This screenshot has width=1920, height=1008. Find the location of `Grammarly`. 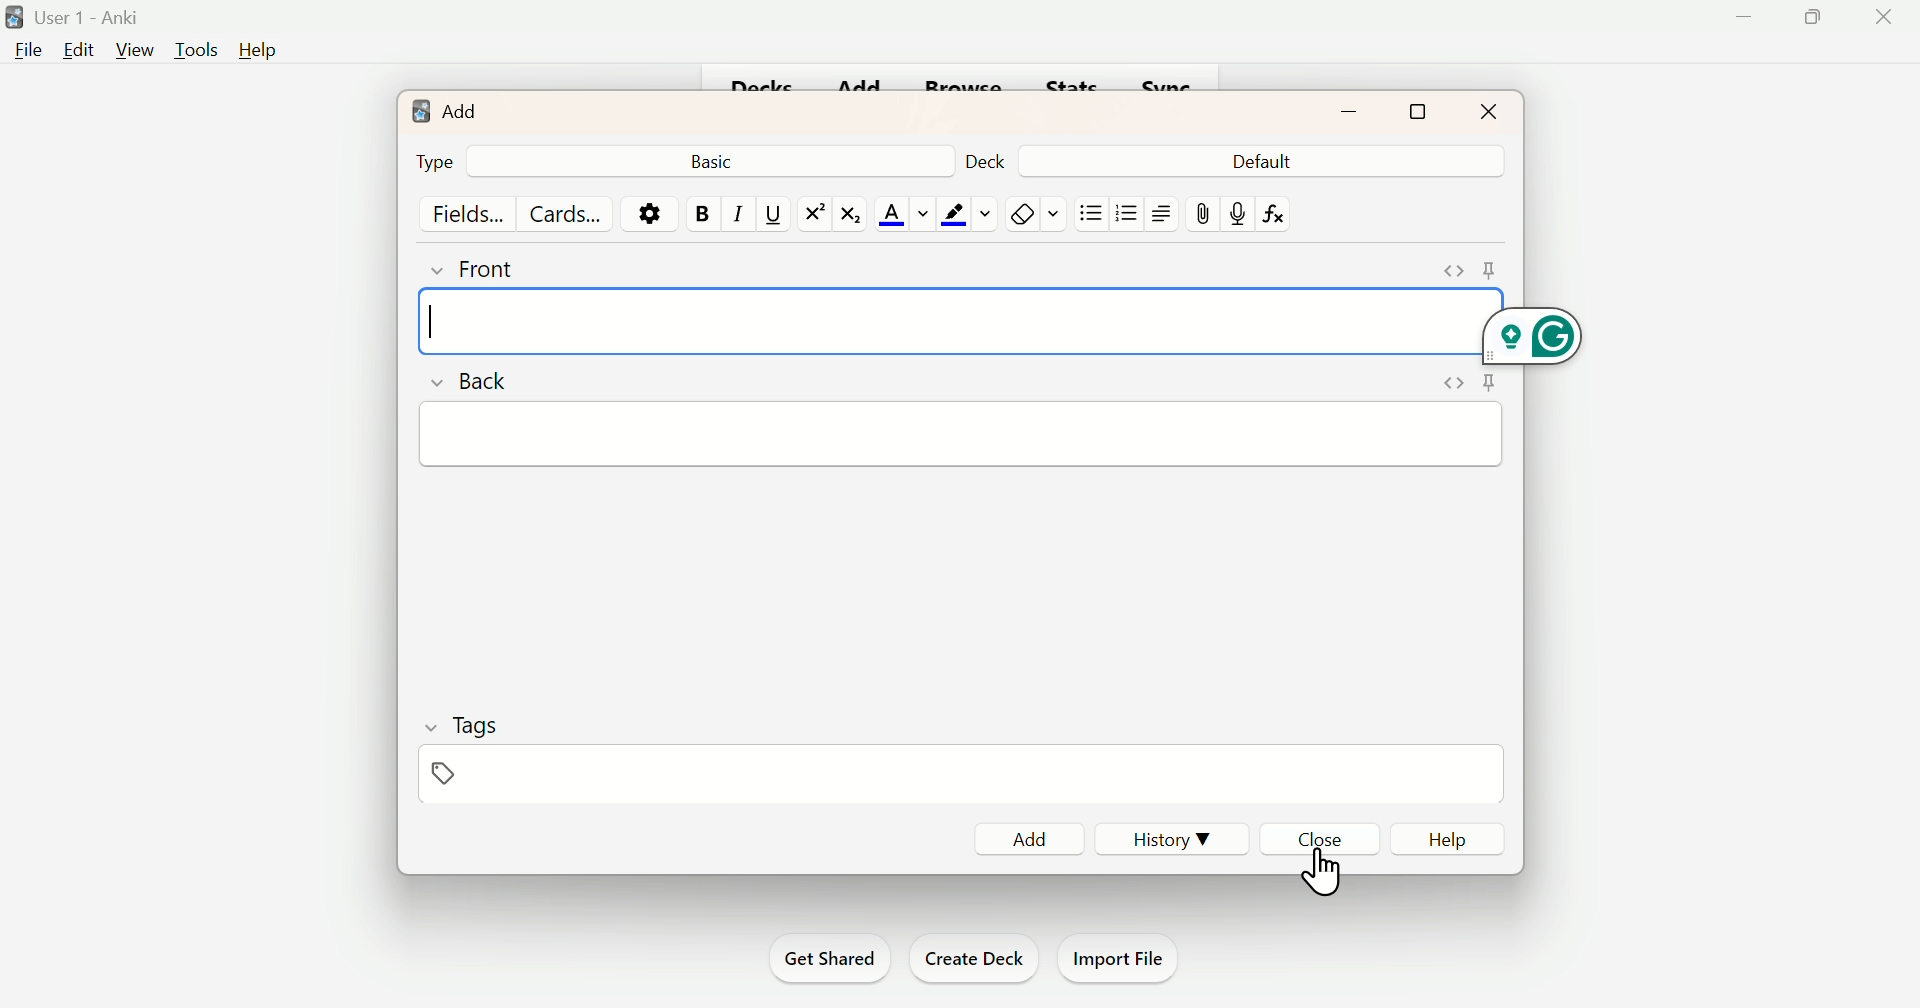

Grammarly is located at coordinates (1549, 334).